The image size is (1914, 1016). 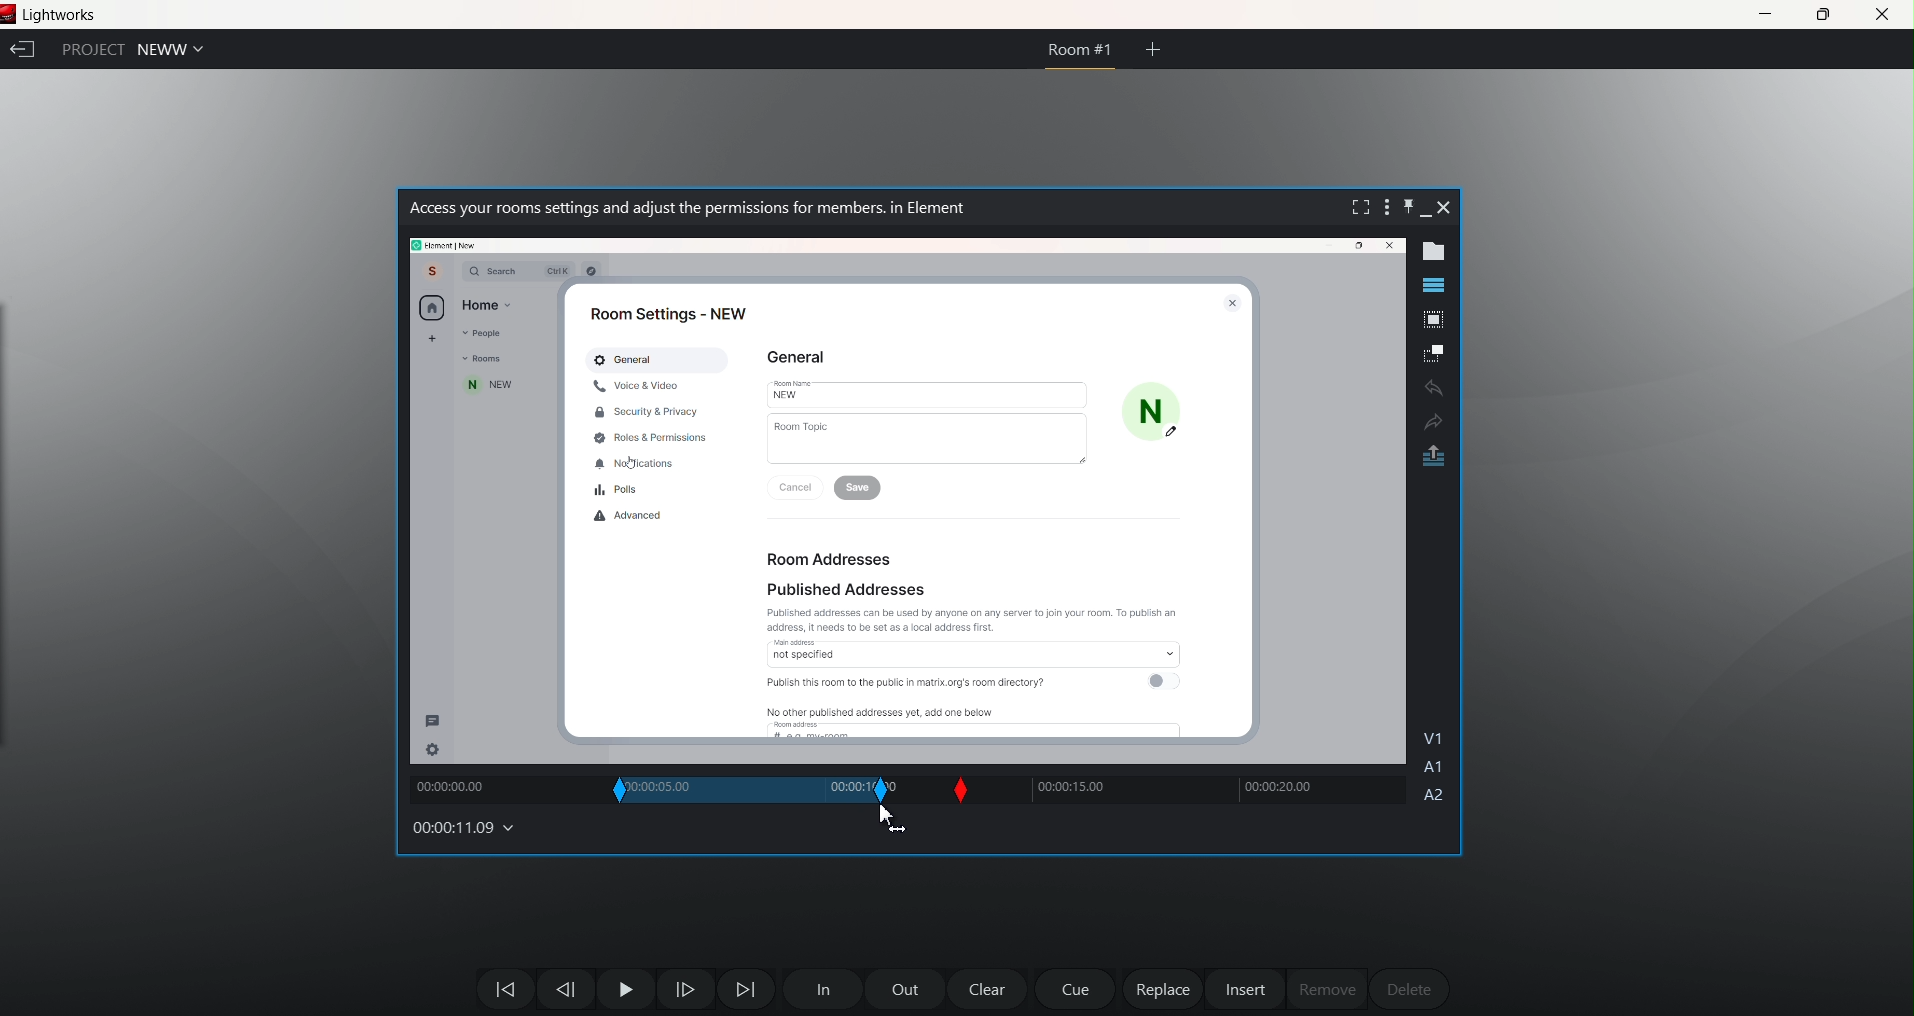 I want to click on A1, so click(x=1433, y=768).